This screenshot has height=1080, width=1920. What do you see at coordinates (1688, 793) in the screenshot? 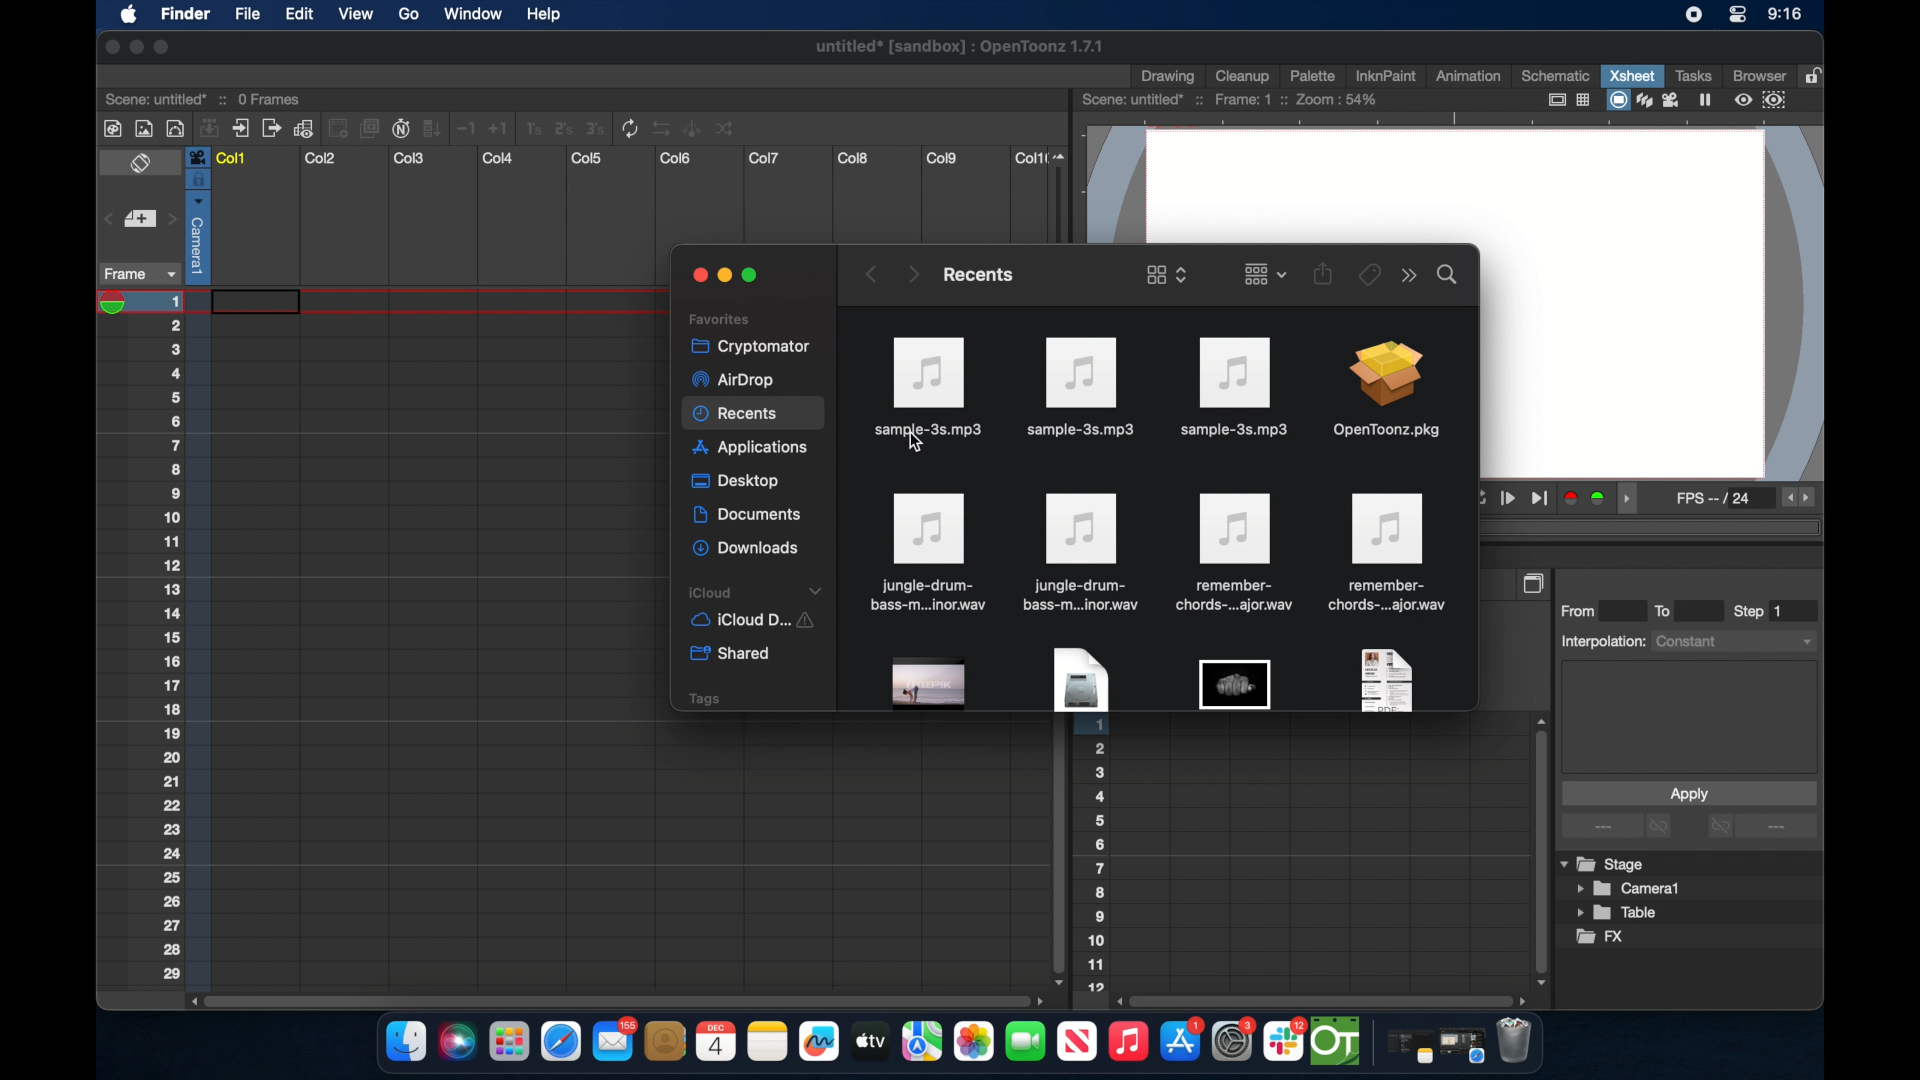
I see `apply` at bounding box center [1688, 793].